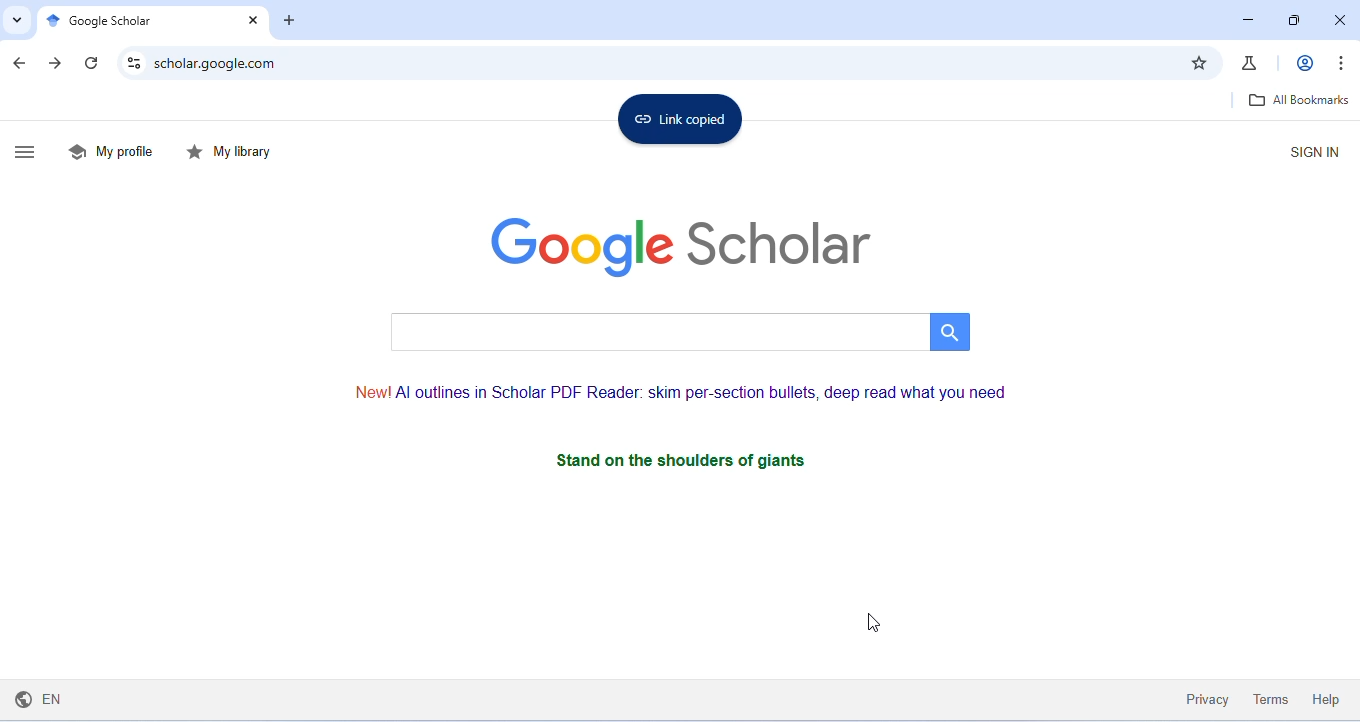 This screenshot has height=722, width=1360. Describe the element at coordinates (687, 460) in the screenshot. I see `stand on the shoulders of giants` at that location.